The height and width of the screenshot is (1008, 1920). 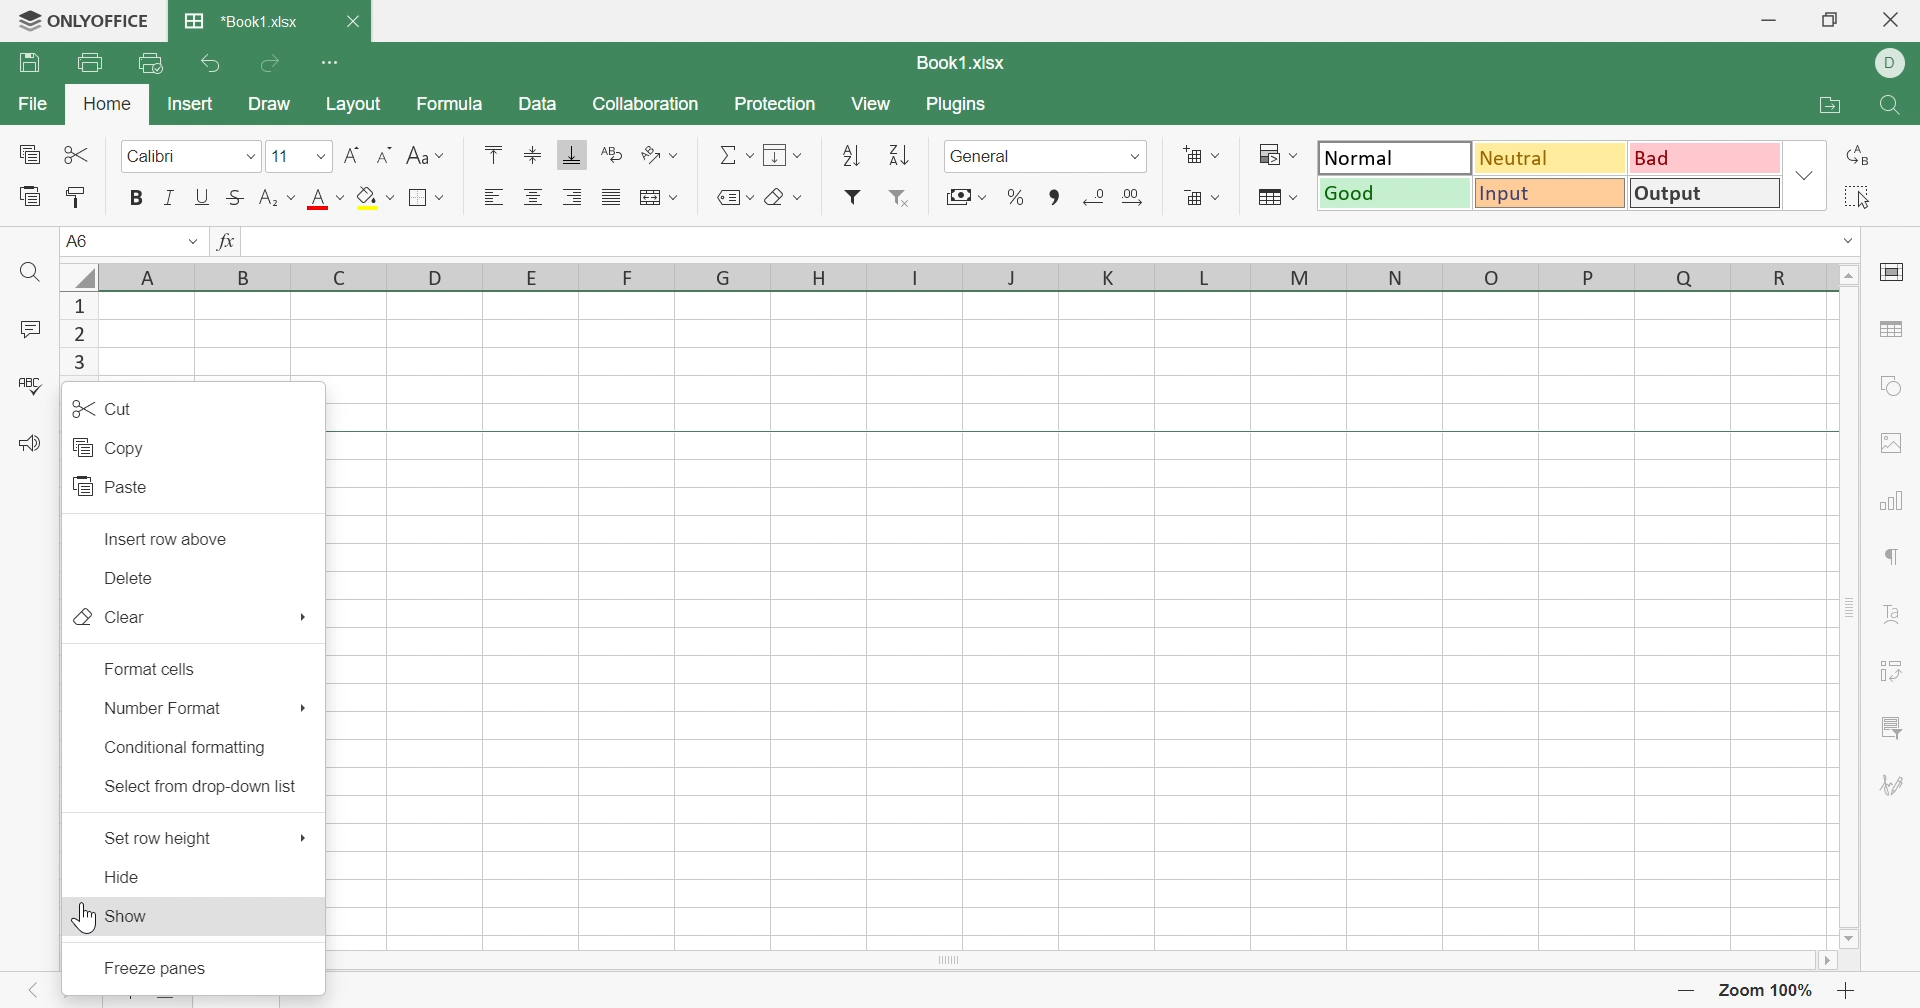 I want to click on Drop Down, so click(x=249, y=157).